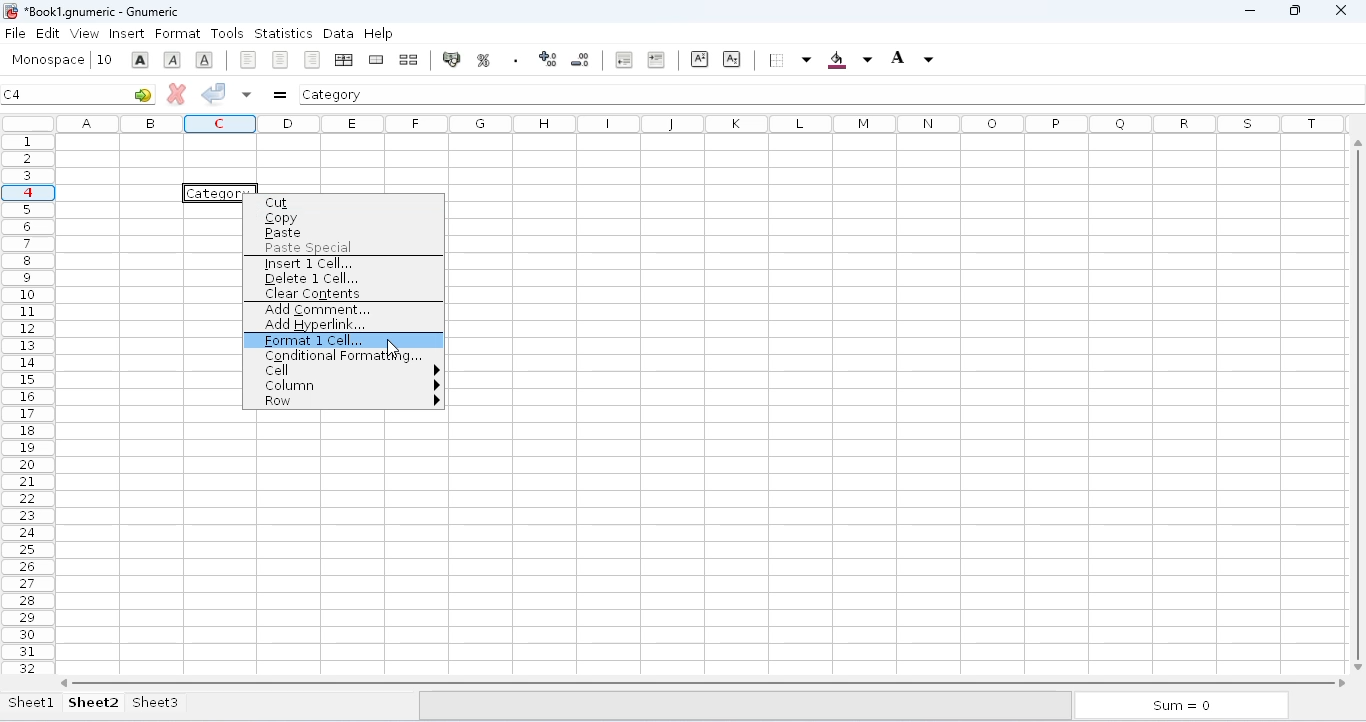  I want to click on add hyperlink, so click(315, 325).